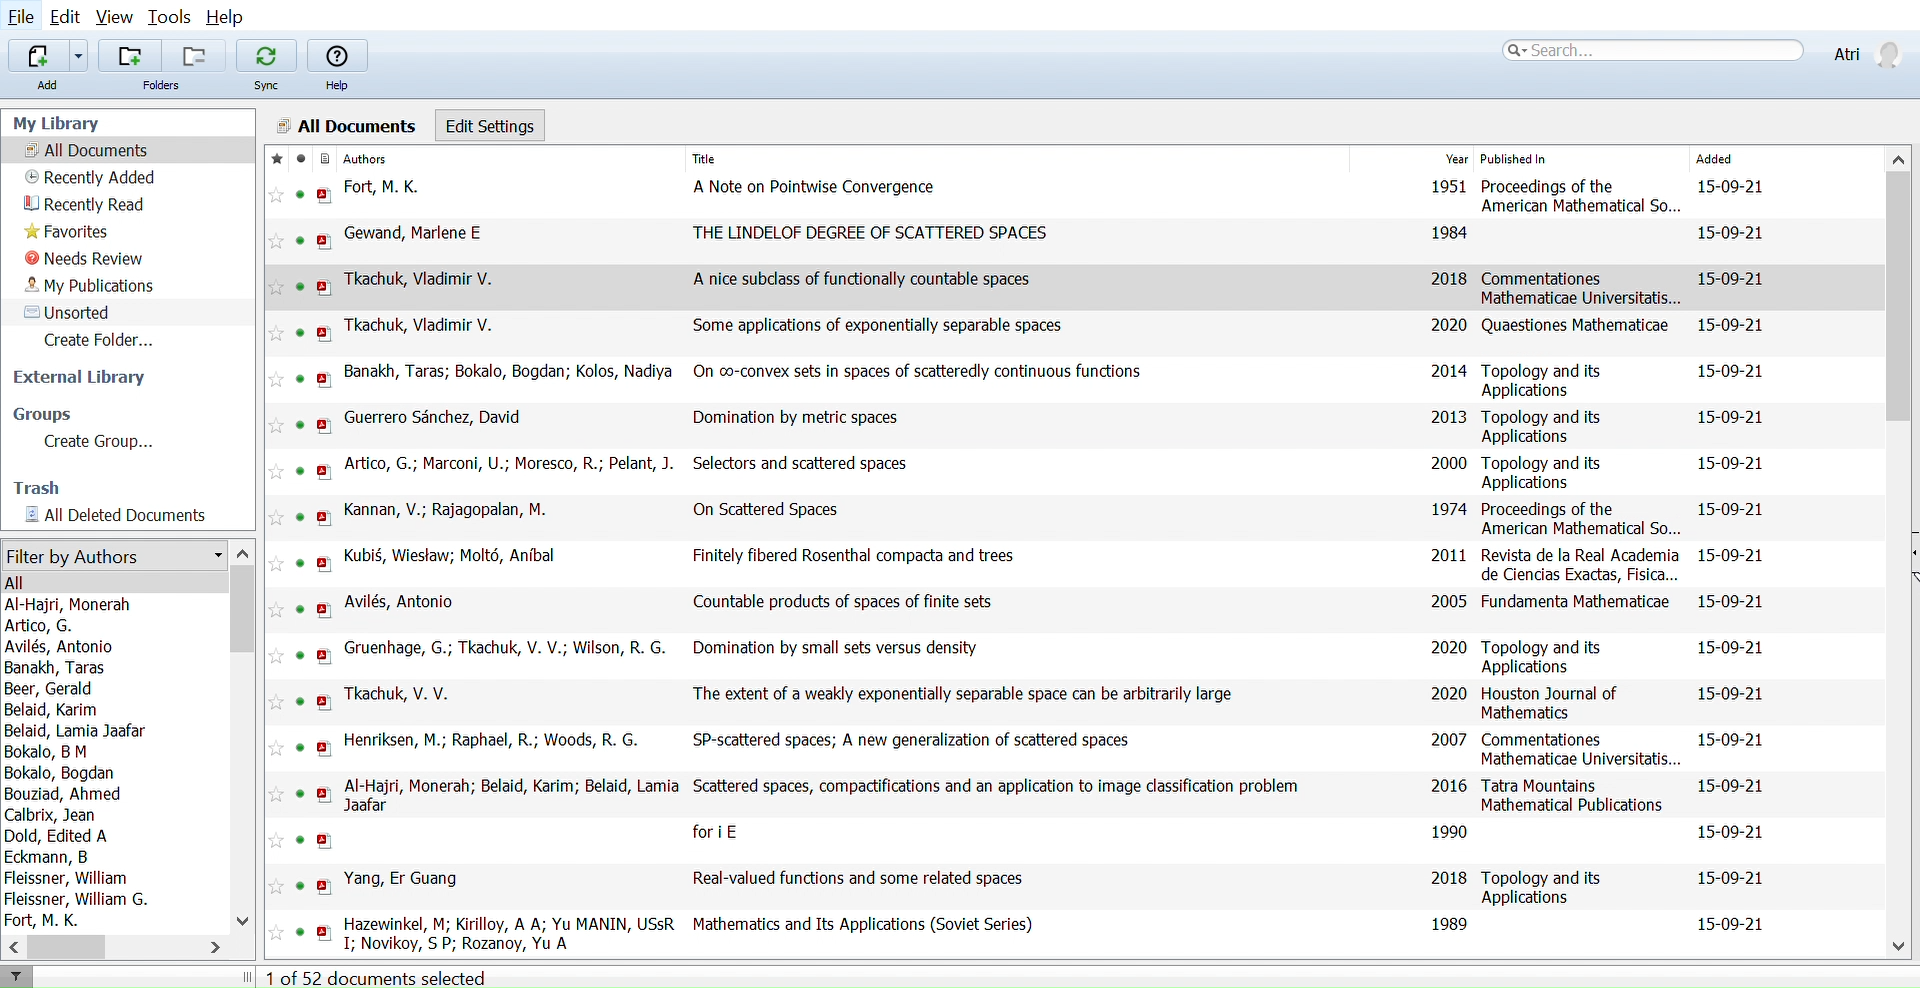 The image size is (1920, 988). What do you see at coordinates (45, 85) in the screenshot?
I see `Add` at bounding box center [45, 85].